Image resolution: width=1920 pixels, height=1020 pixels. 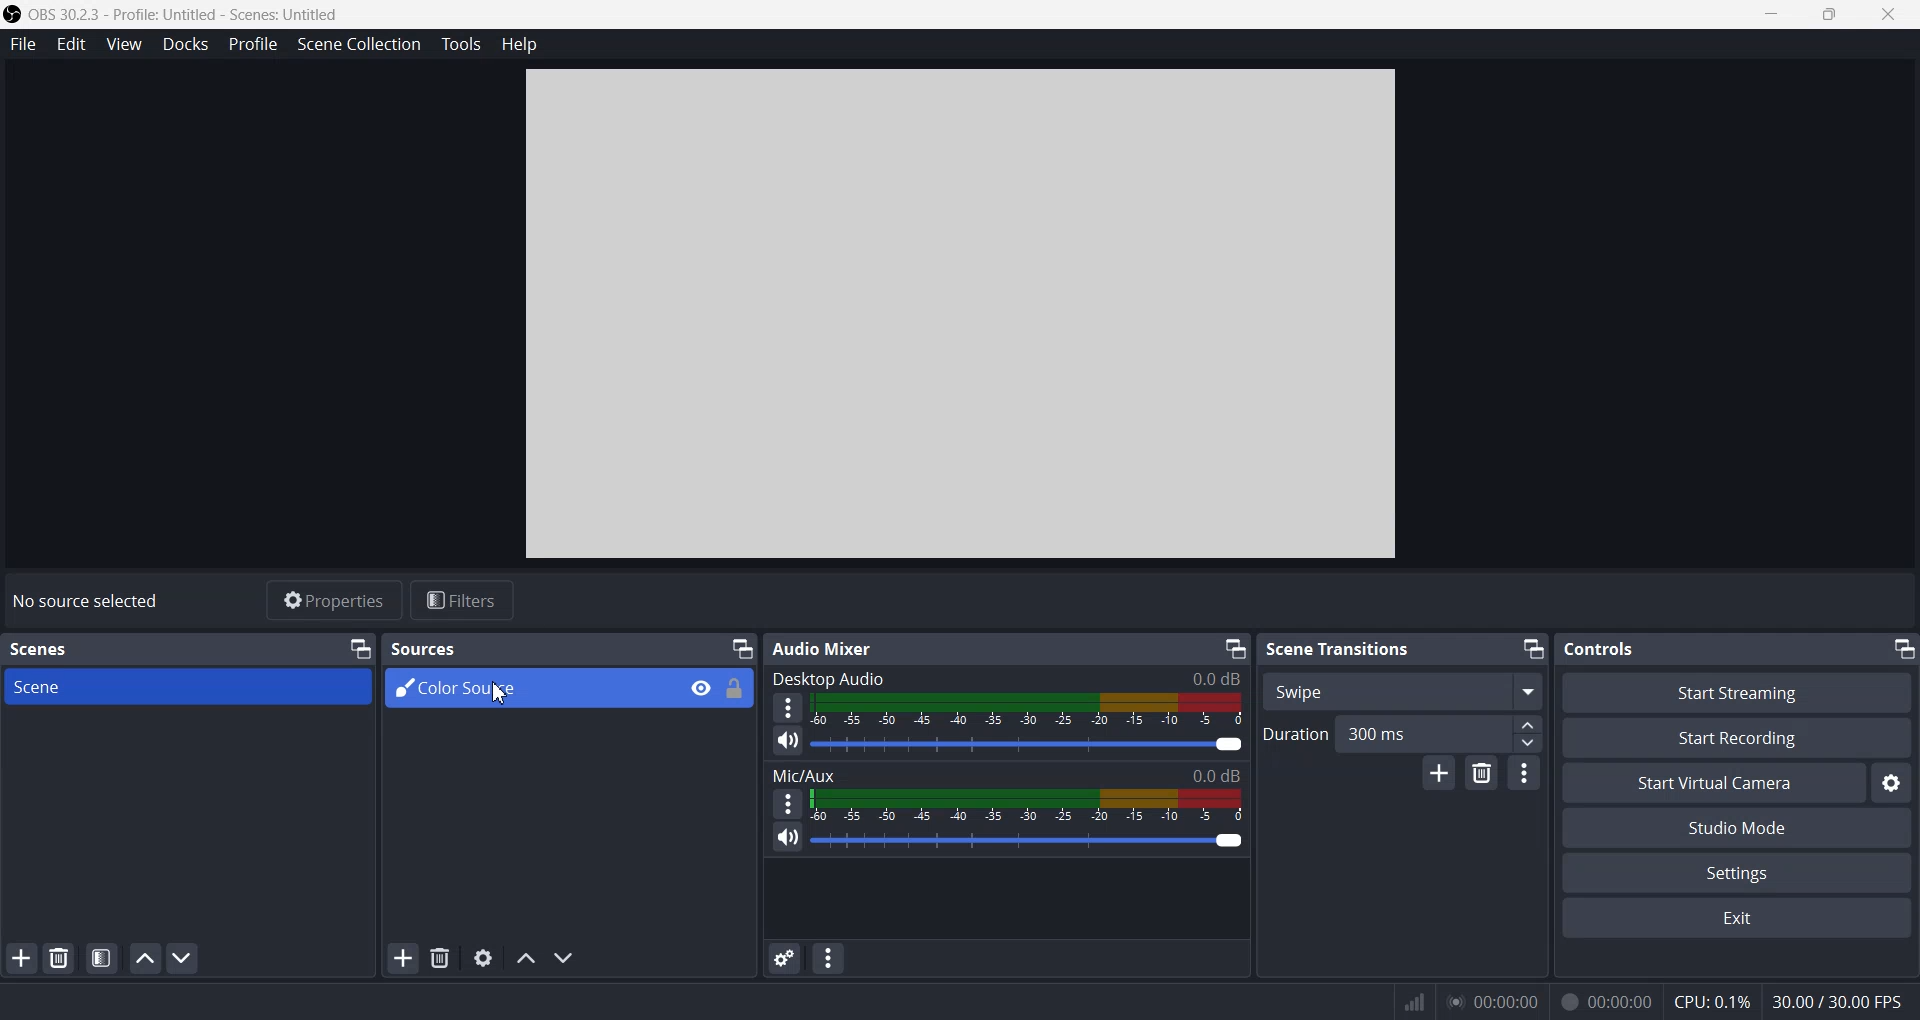 I want to click on Settings, so click(x=1895, y=782).